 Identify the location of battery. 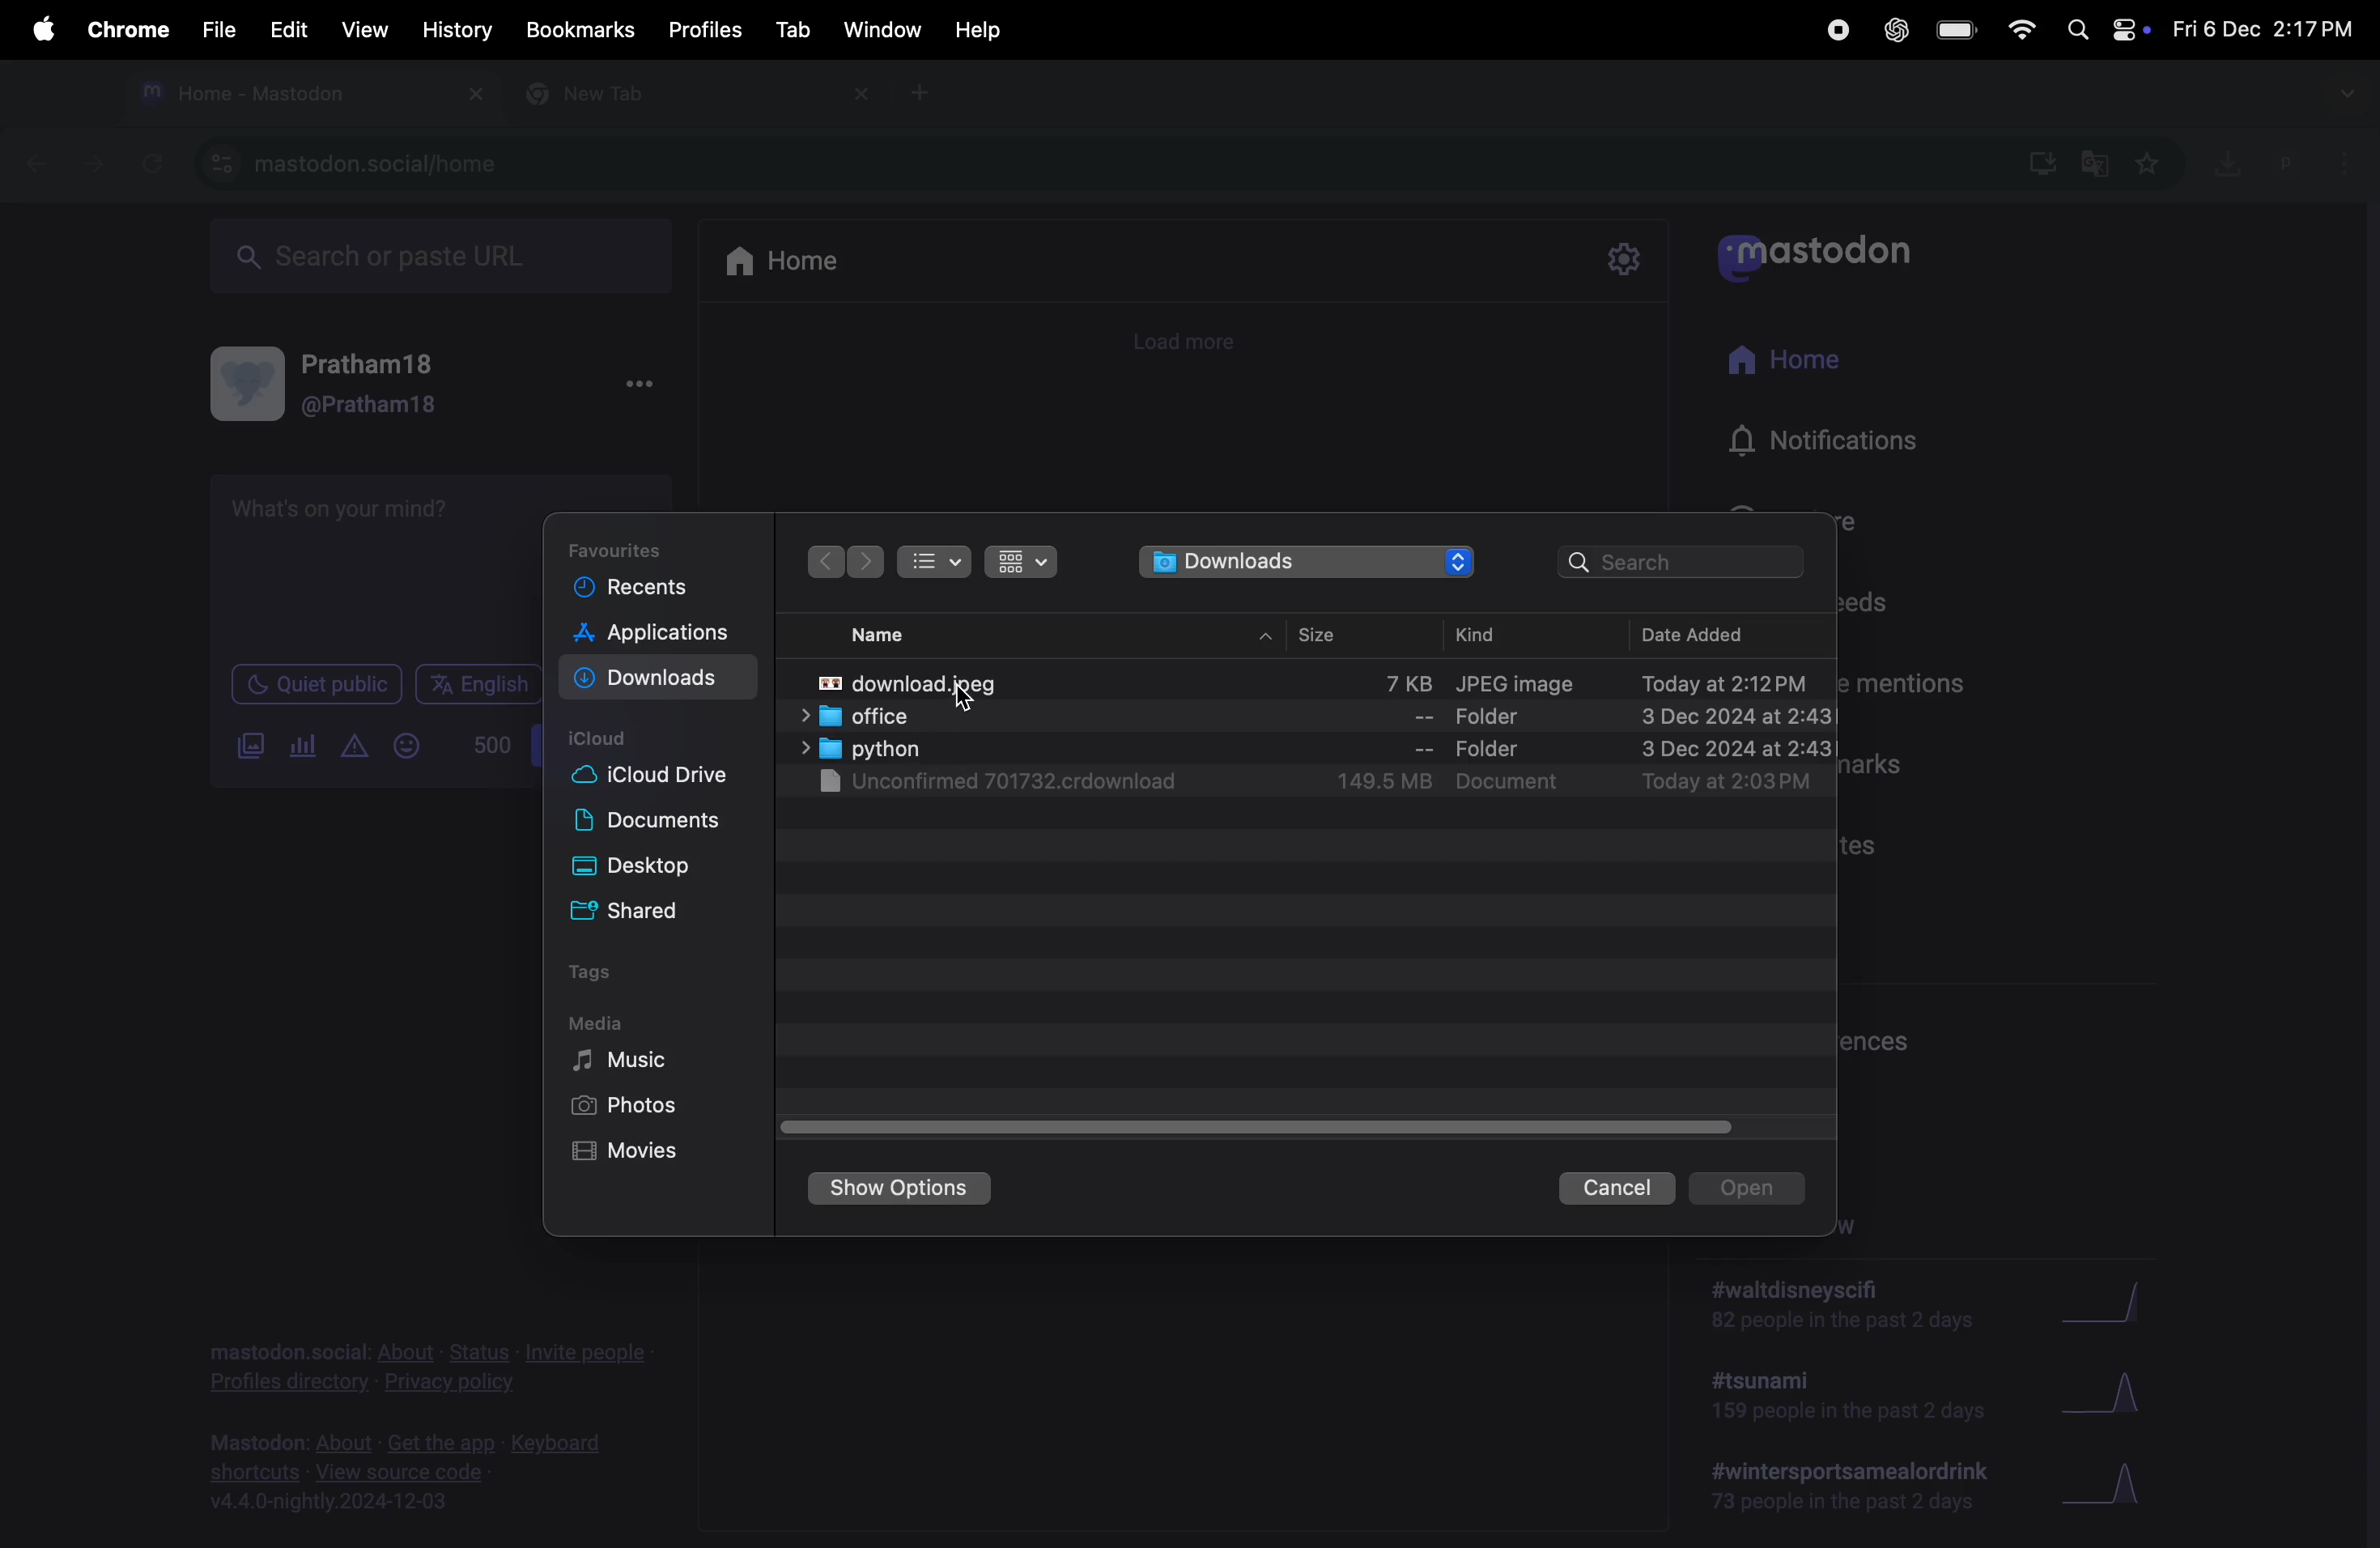
(1958, 32).